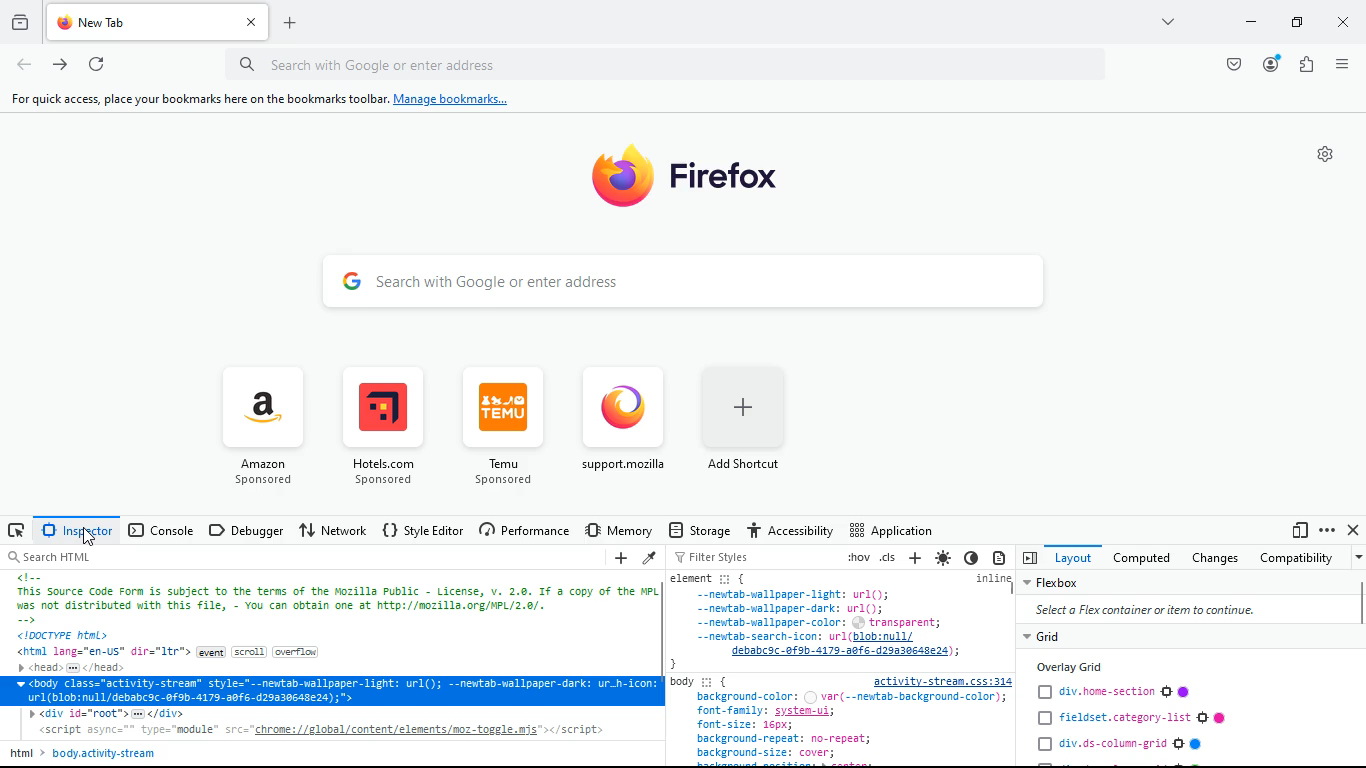 The image size is (1366, 768). I want to click on Search with Google or enter address, so click(499, 280).